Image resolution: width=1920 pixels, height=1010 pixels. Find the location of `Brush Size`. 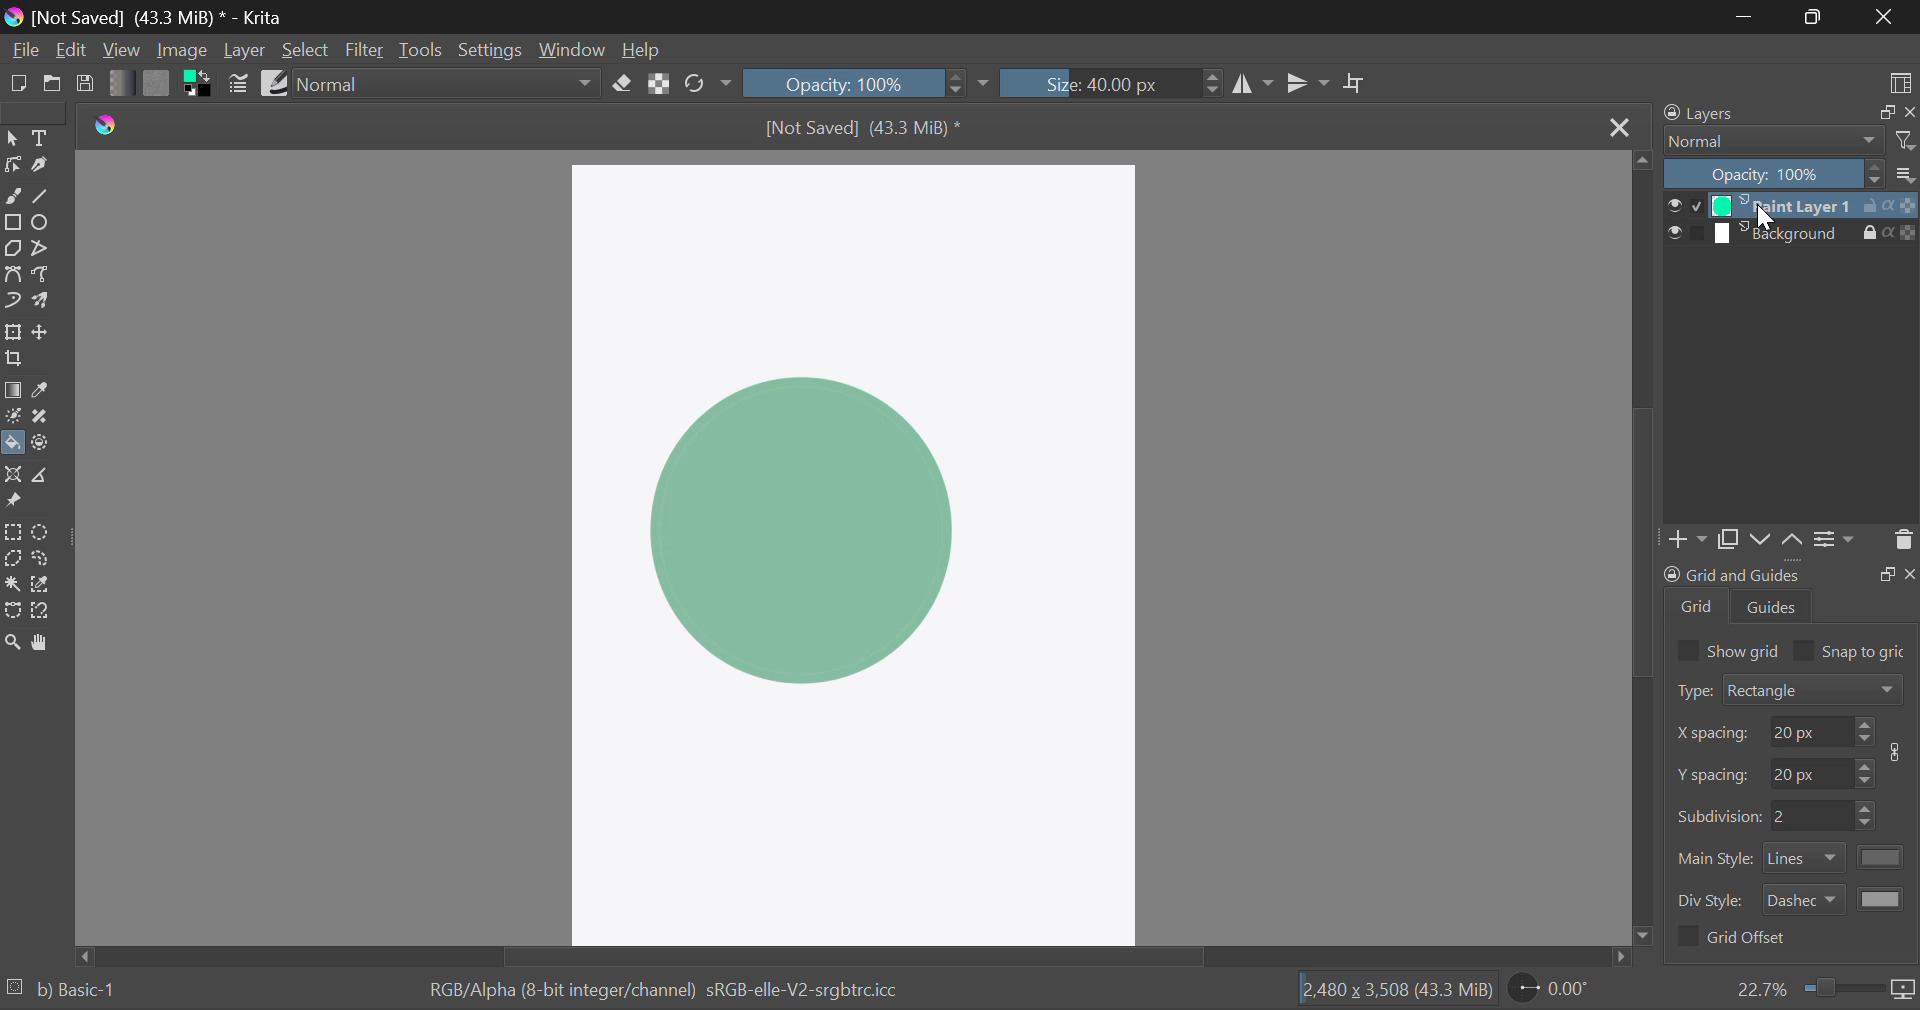

Brush Size is located at coordinates (1109, 82).